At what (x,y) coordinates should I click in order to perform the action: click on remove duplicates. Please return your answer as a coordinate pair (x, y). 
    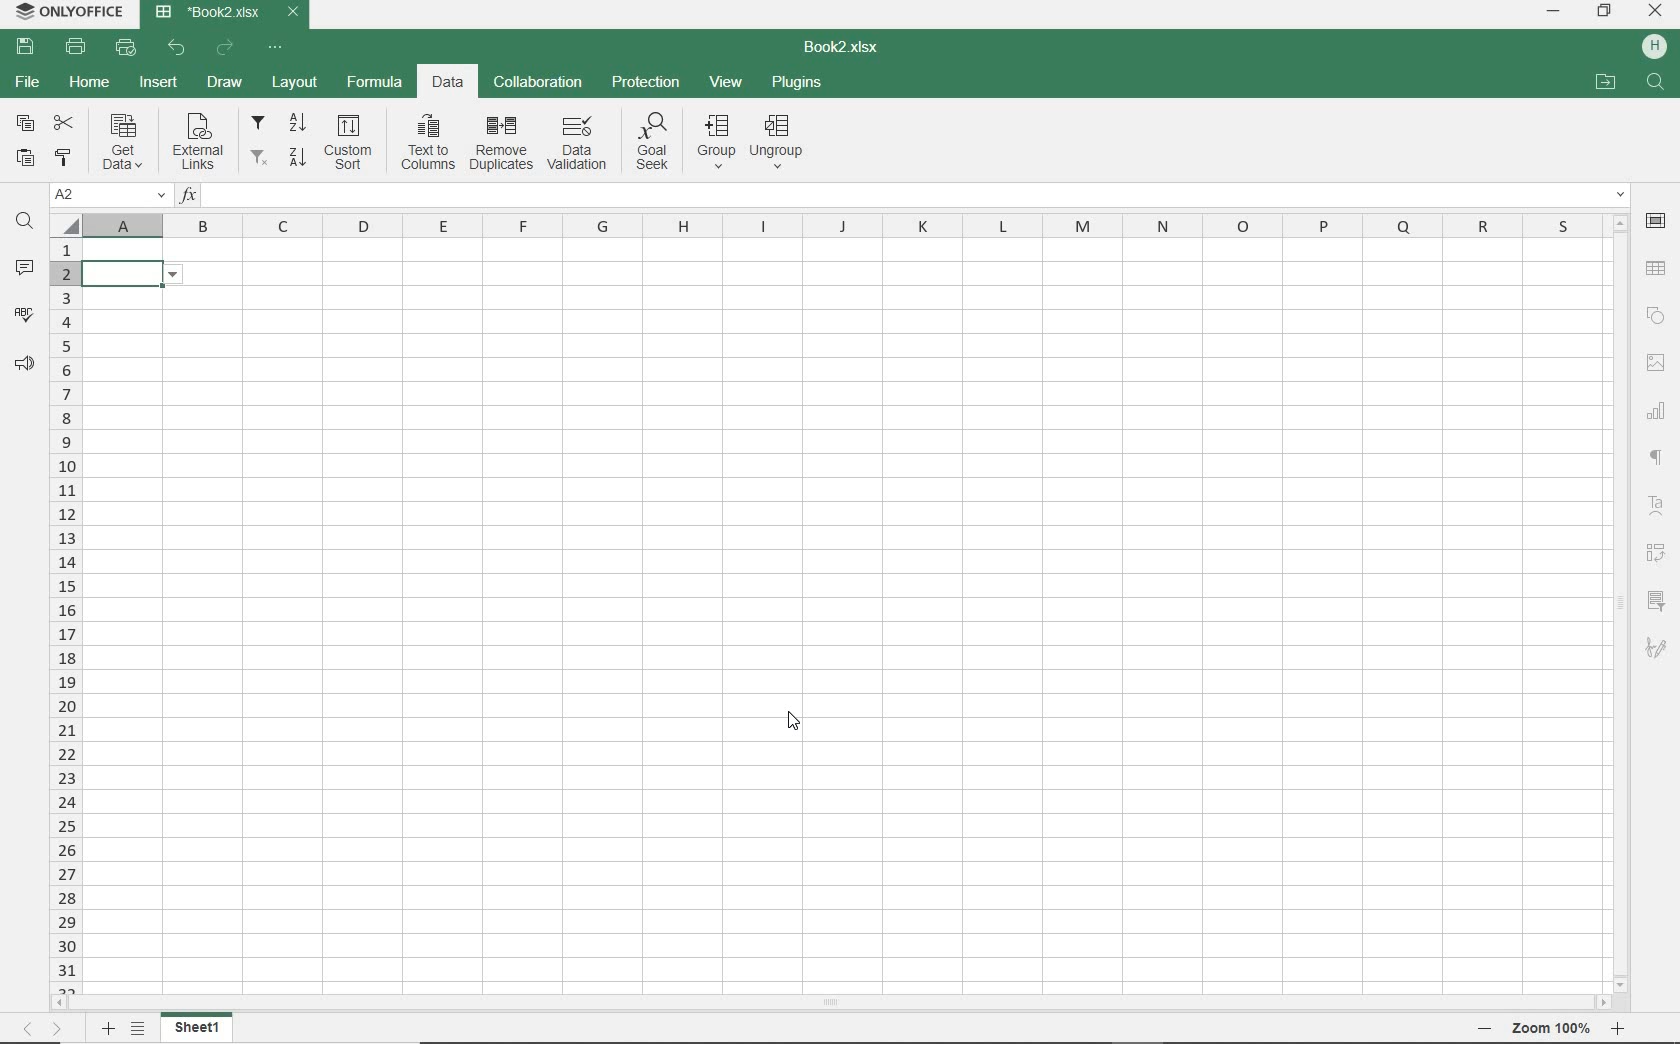
    Looking at the image, I should click on (503, 139).